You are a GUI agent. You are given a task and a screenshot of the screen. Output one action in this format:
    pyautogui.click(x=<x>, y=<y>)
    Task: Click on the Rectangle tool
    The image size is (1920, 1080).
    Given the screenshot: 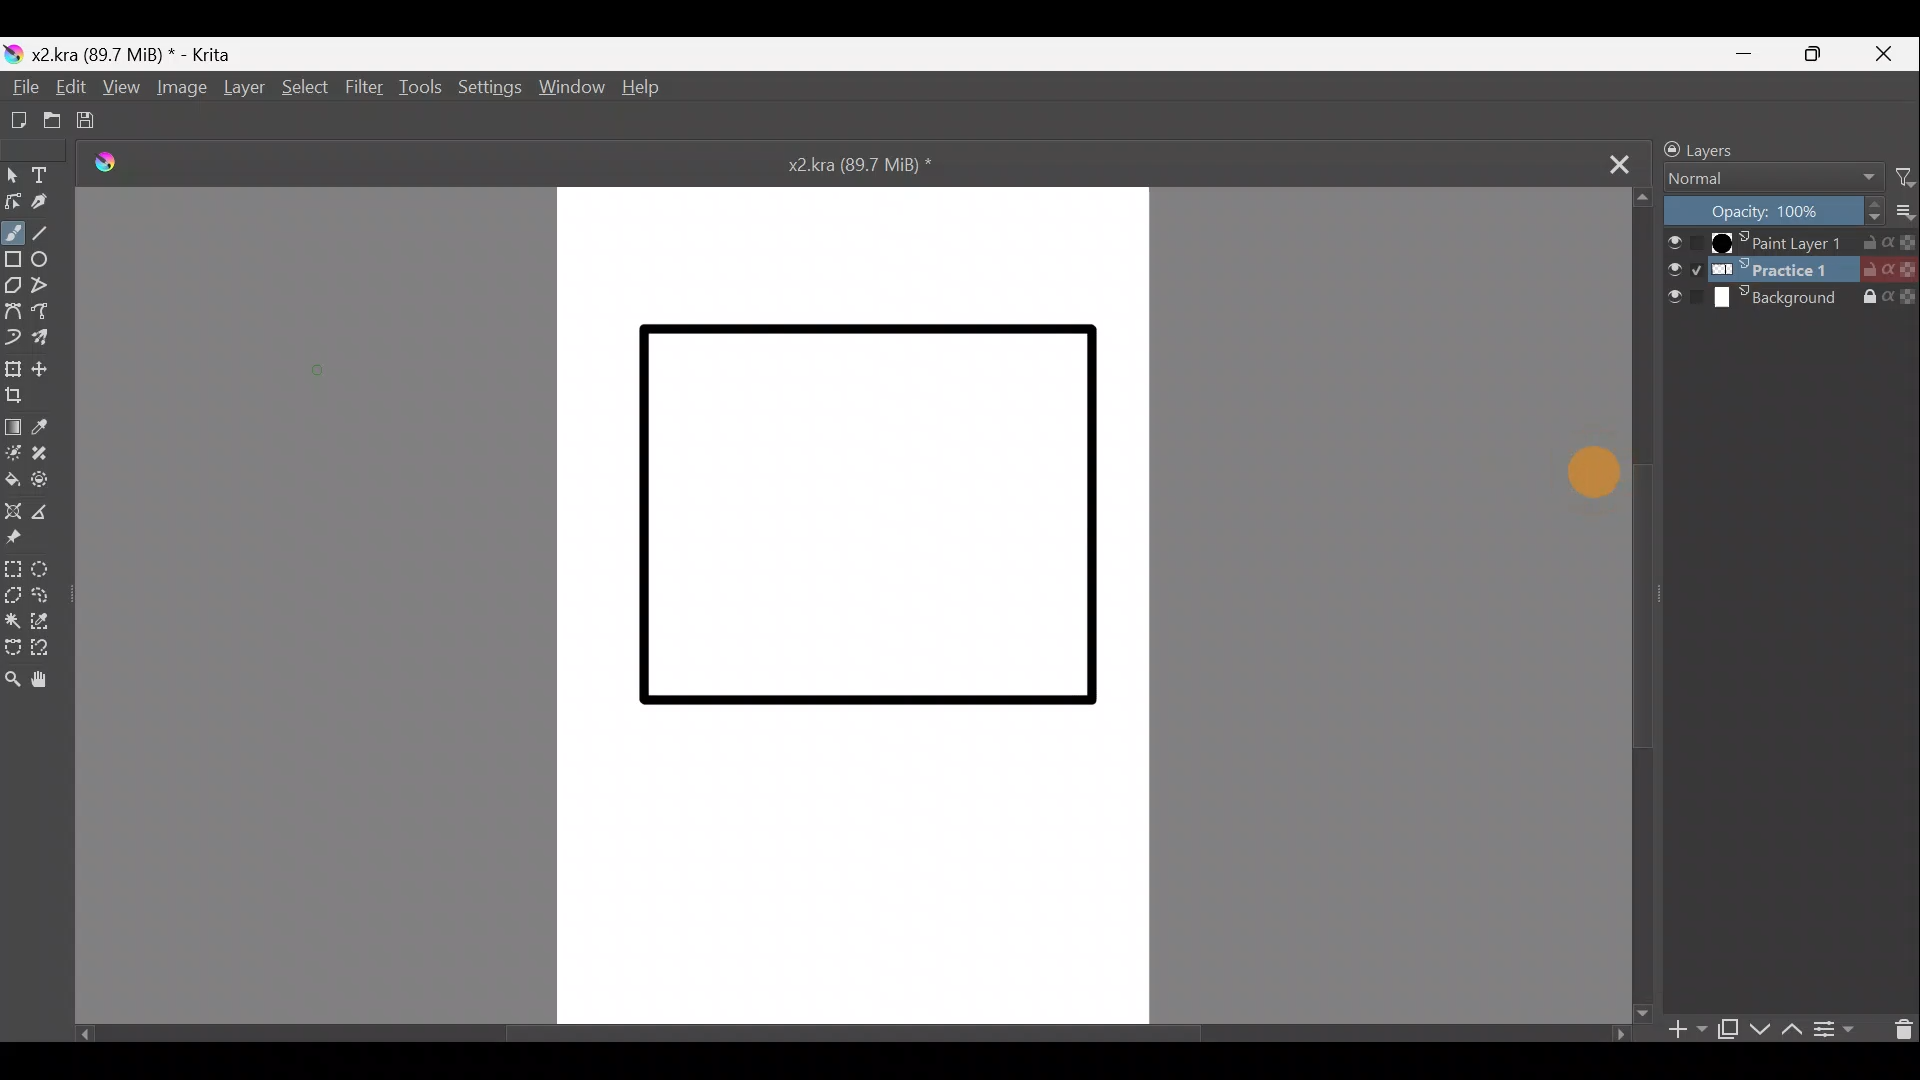 What is the action you would take?
    pyautogui.click(x=13, y=261)
    